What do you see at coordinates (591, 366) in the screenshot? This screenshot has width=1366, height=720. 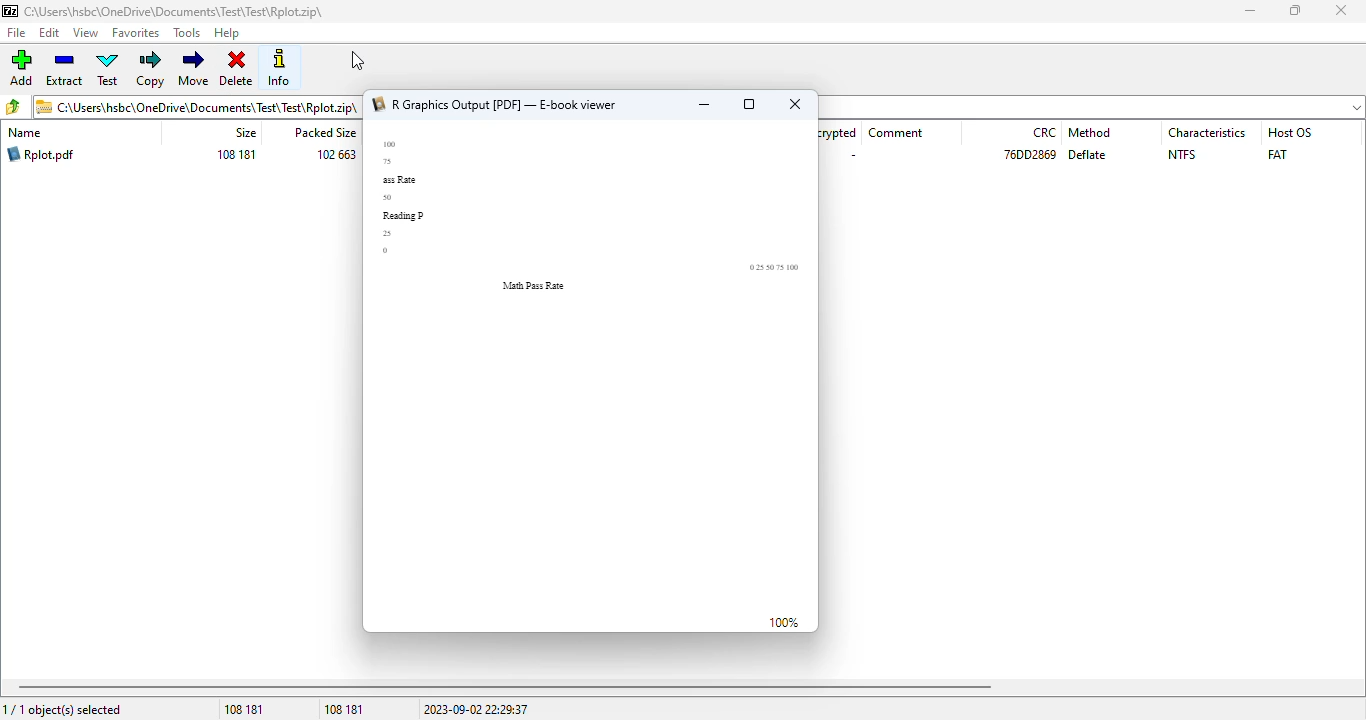 I see `file view without extracting it` at bounding box center [591, 366].